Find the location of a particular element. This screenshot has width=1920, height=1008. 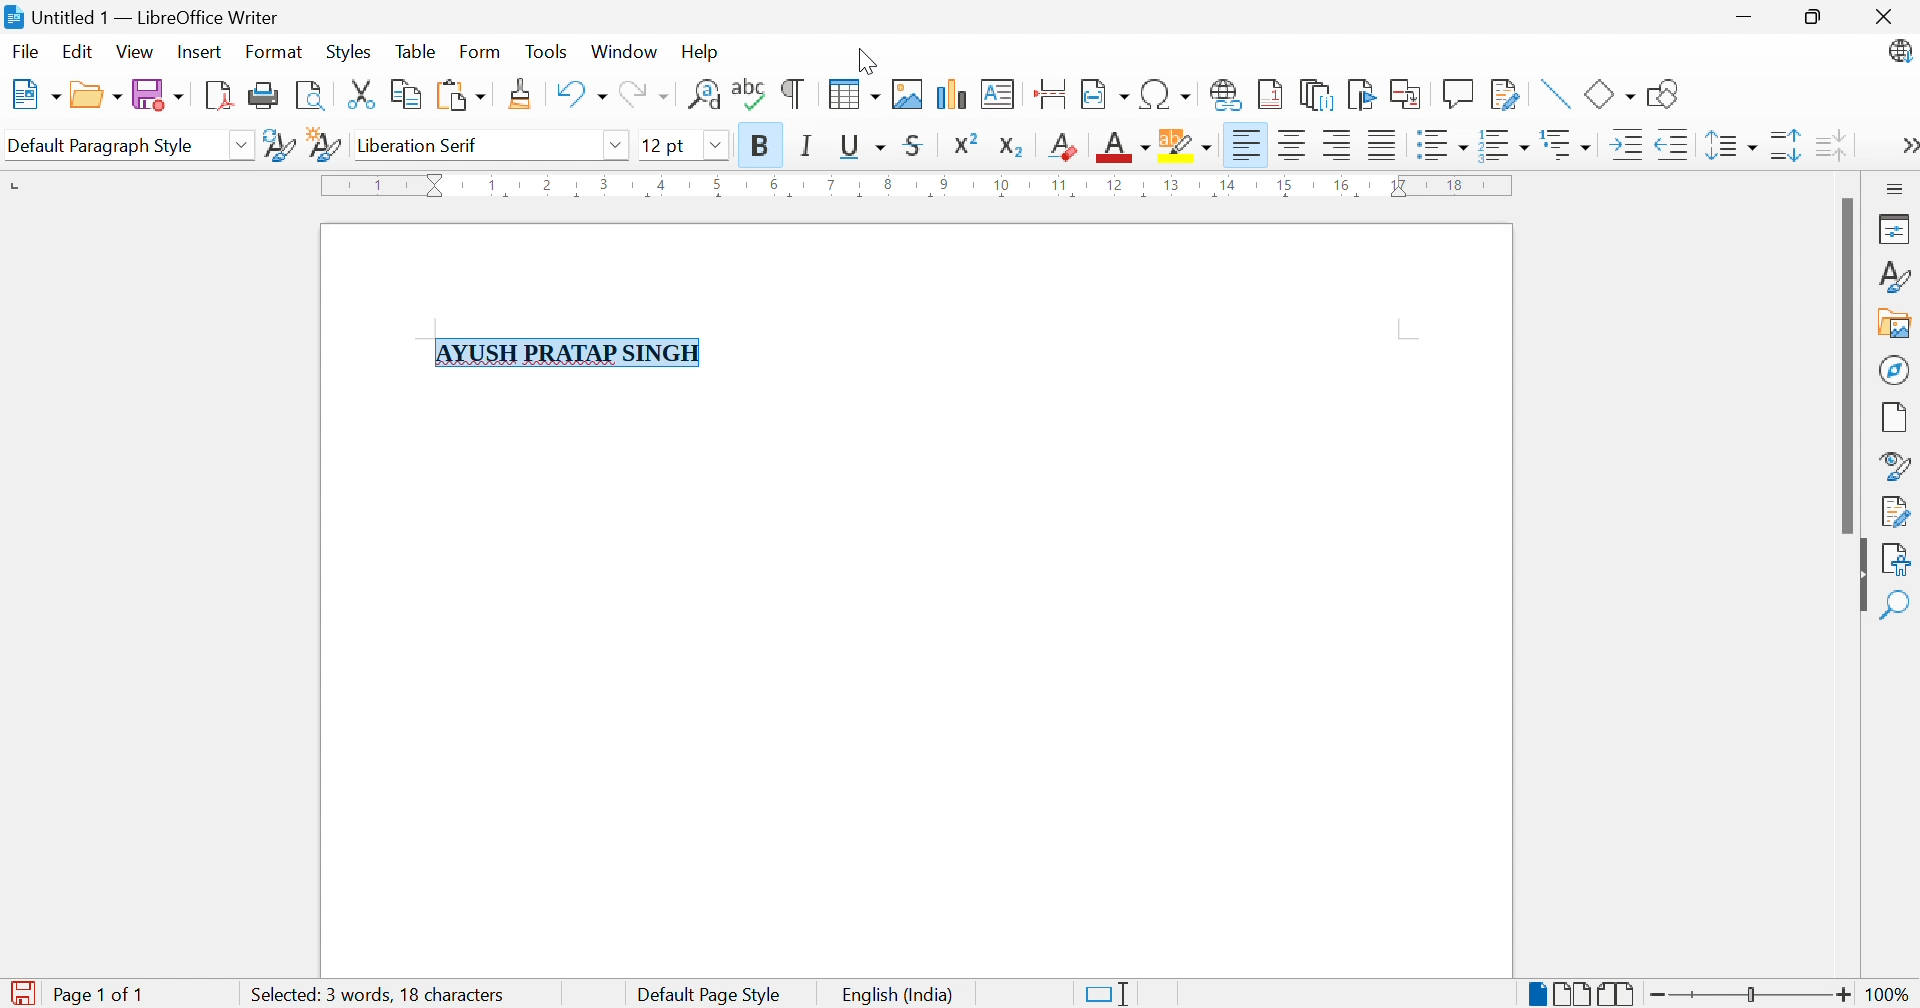

Zoom In is located at coordinates (1844, 993).